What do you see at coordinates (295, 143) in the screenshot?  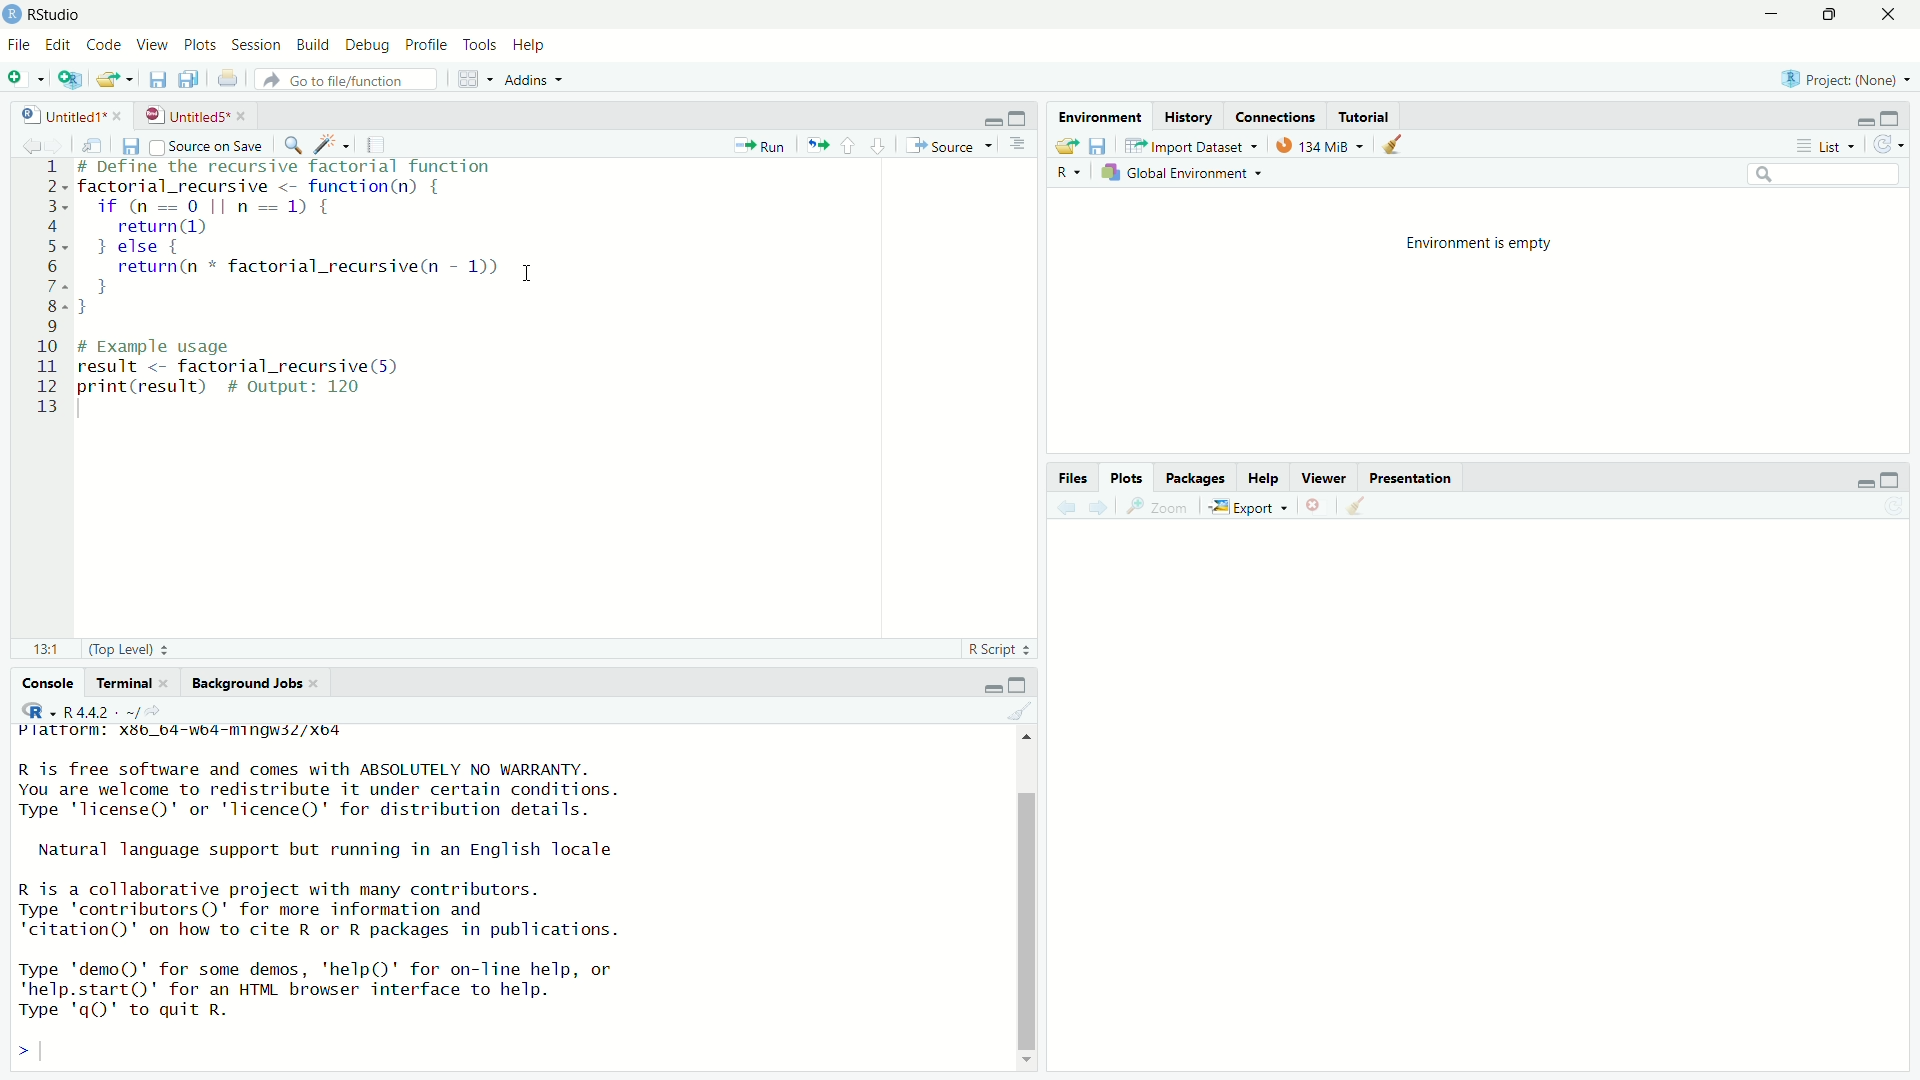 I see `Find/Replace` at bounding box center [295, 143].